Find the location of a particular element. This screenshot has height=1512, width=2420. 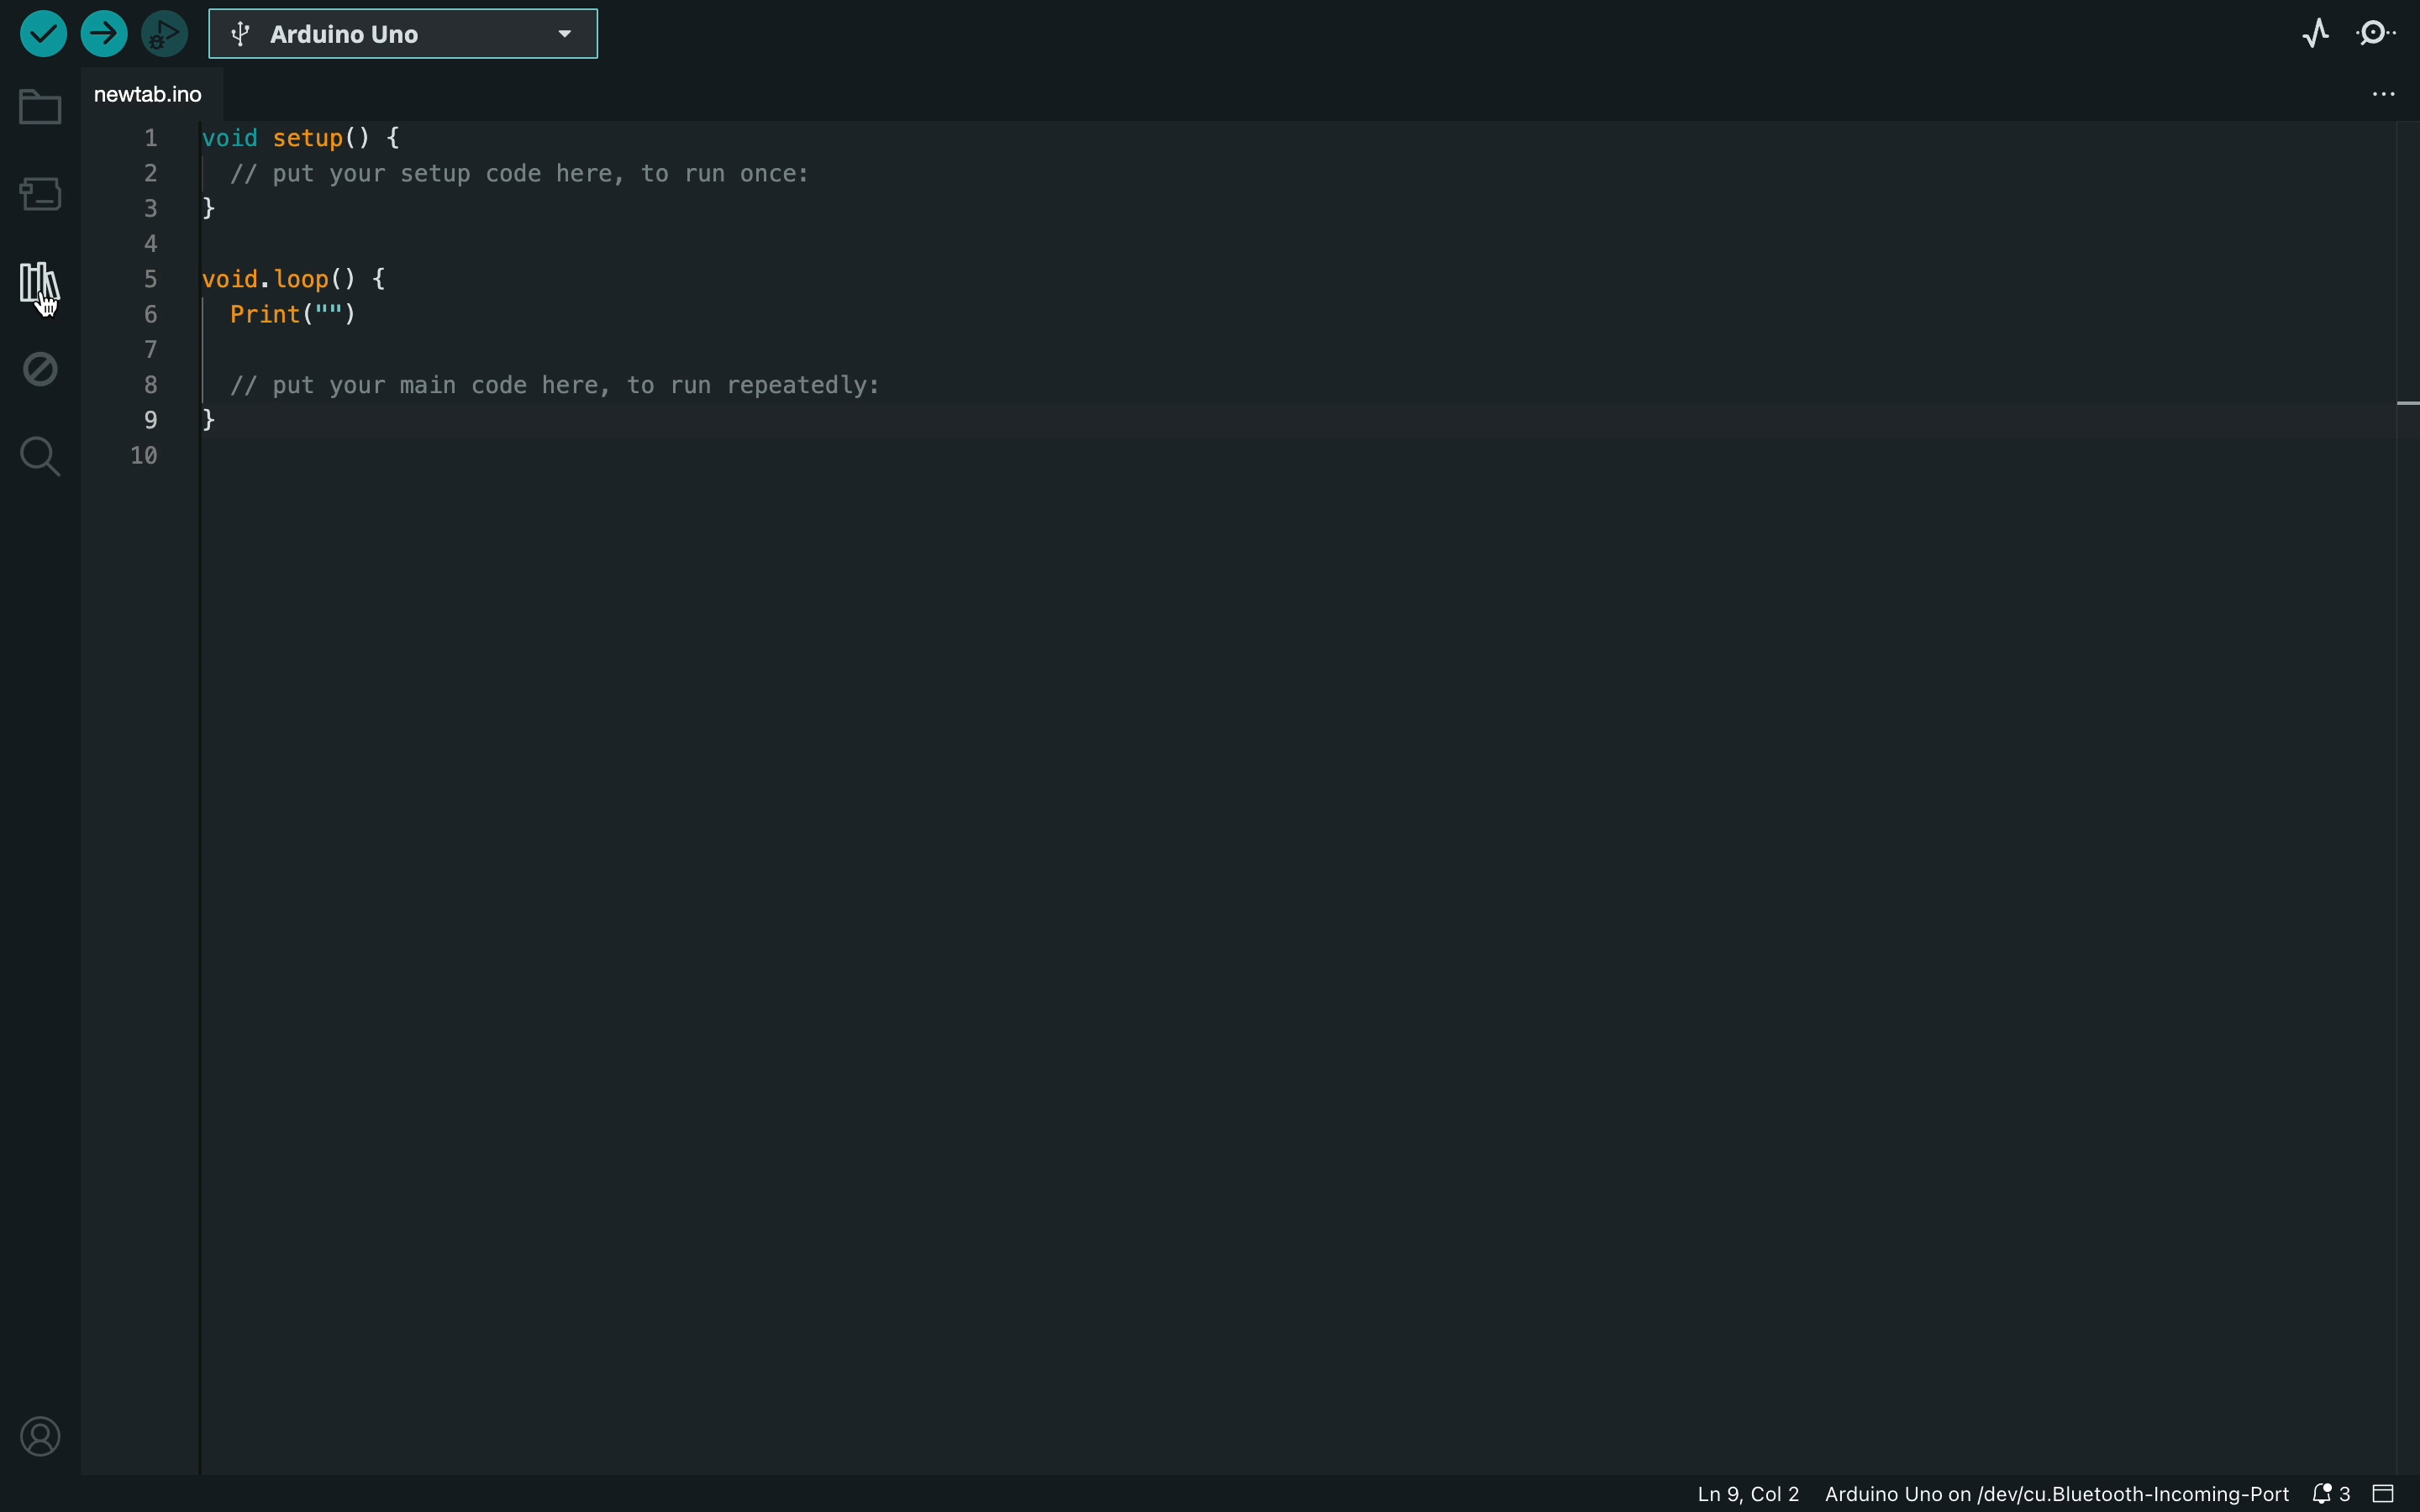

file information is located at coordinates (1958, 1494).